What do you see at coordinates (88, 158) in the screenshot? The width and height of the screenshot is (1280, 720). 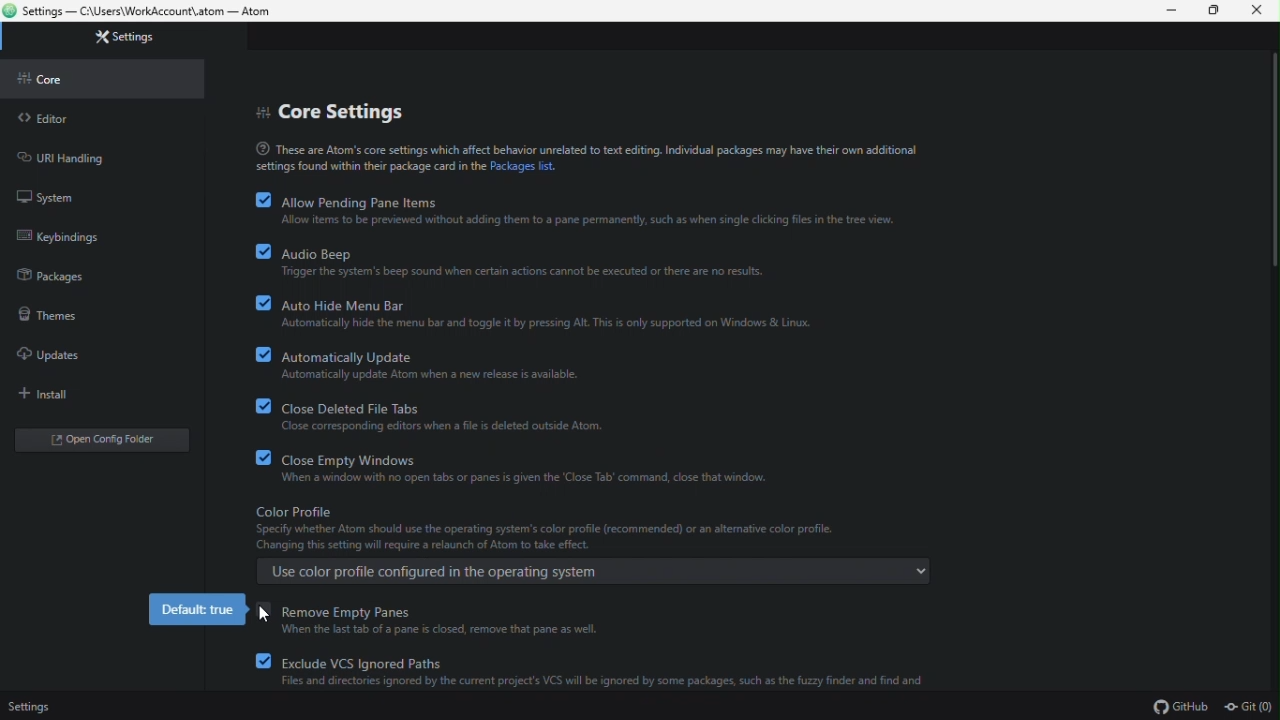 I see `URL handling` at bounding box center [88, 158].